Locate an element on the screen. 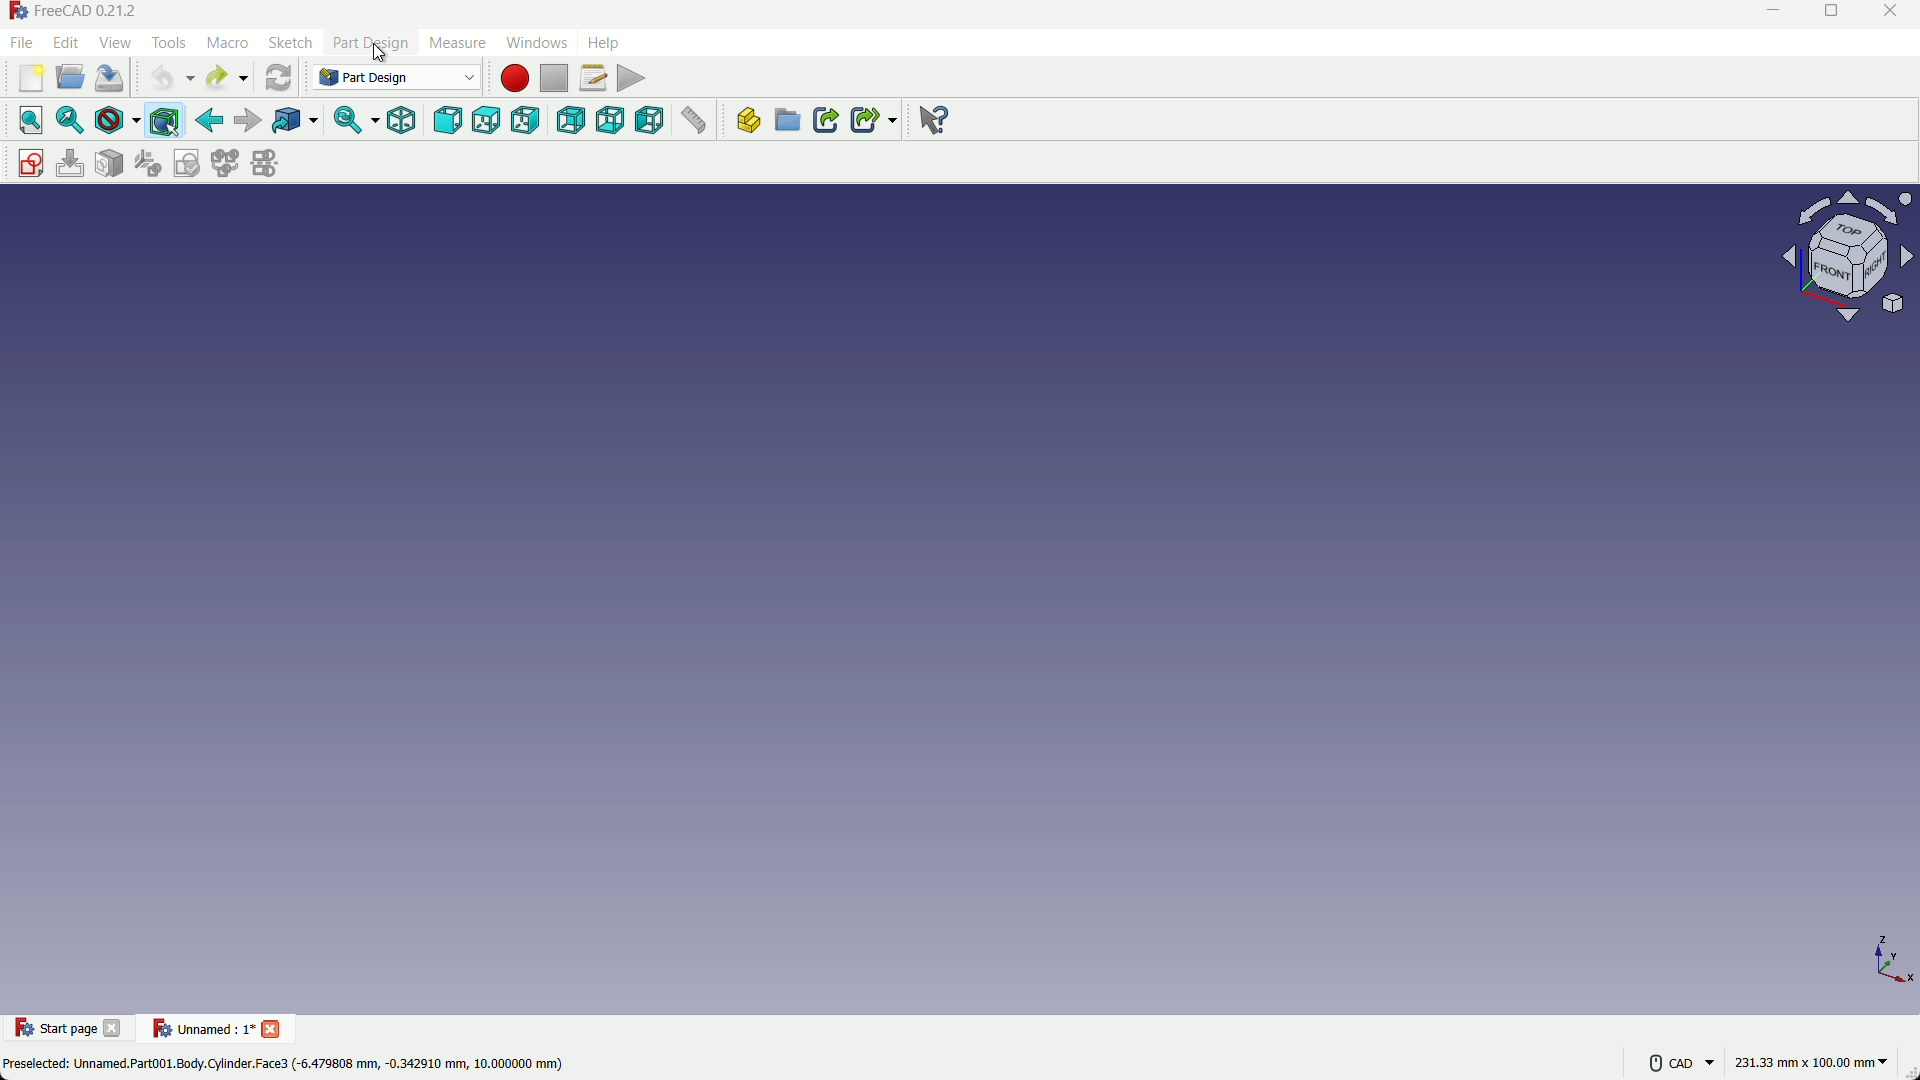  close is located at coordinates (116, 1027).